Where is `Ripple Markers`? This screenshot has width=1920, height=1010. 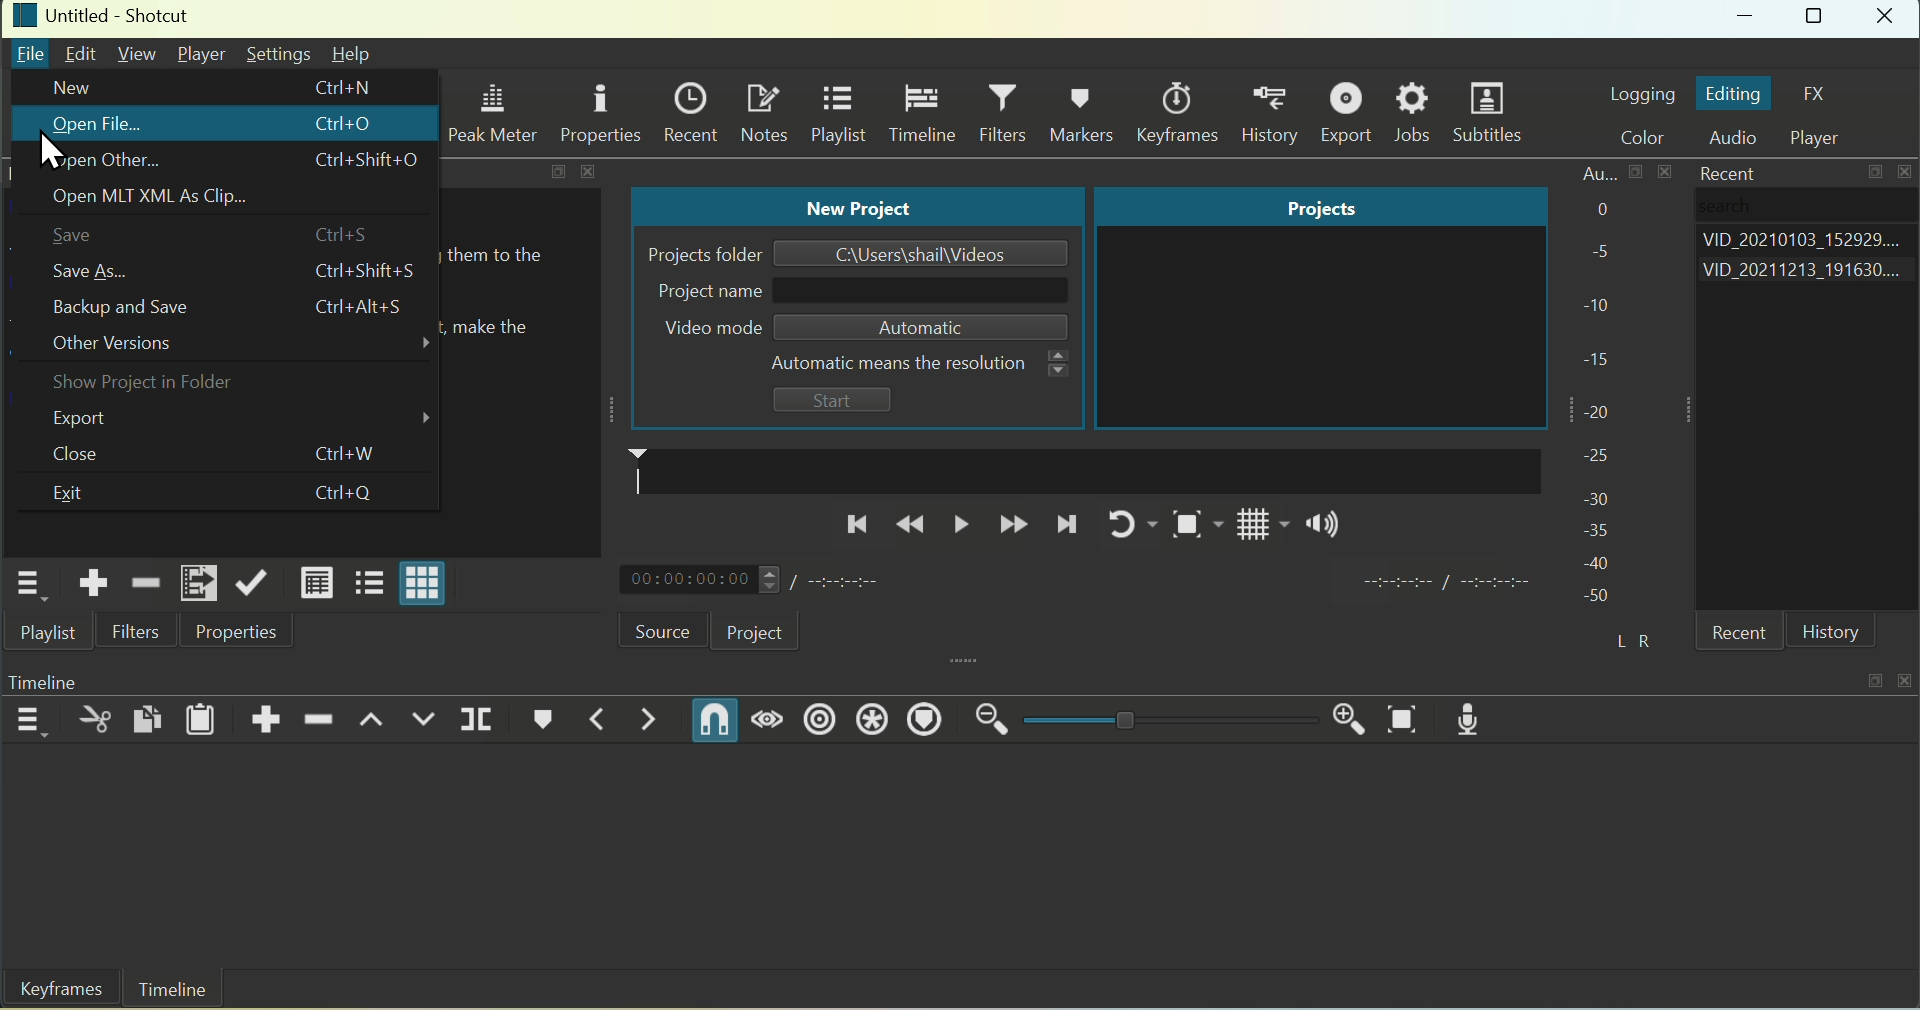 Ripple Markers is located at coordinates (931, 721).